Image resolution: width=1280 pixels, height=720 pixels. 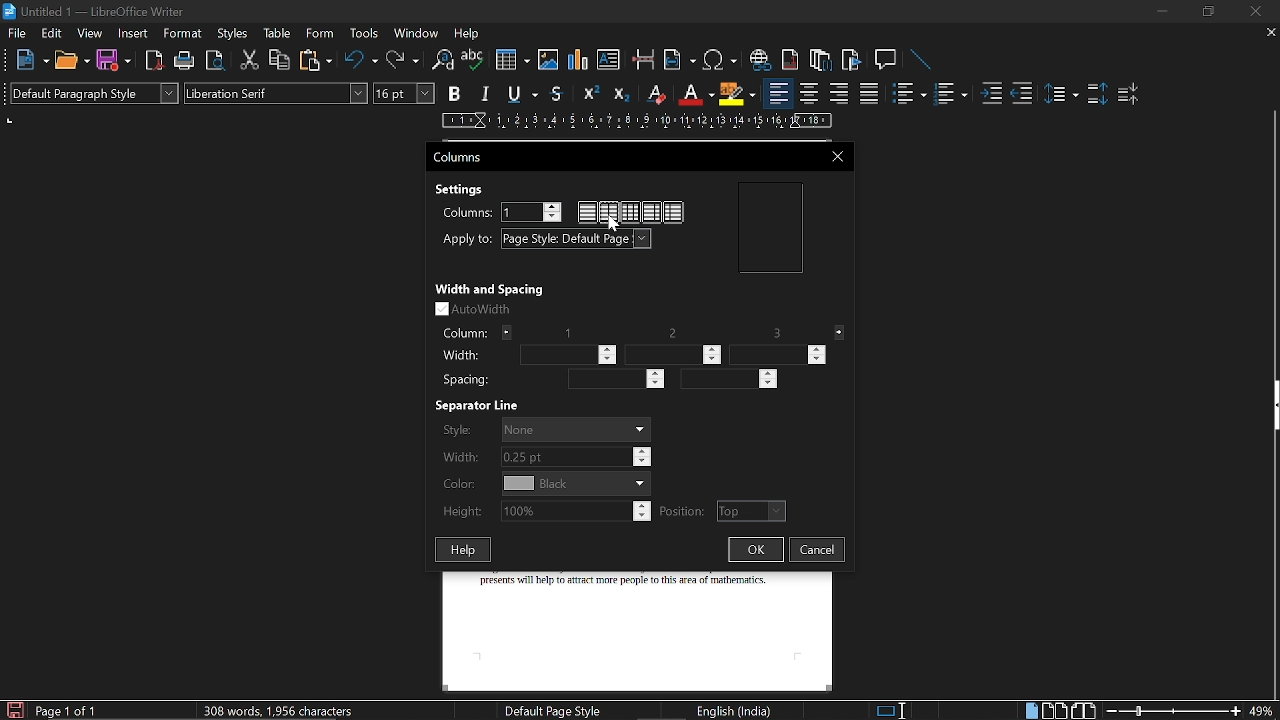 I want to click on View, so click(x=88, y=34).